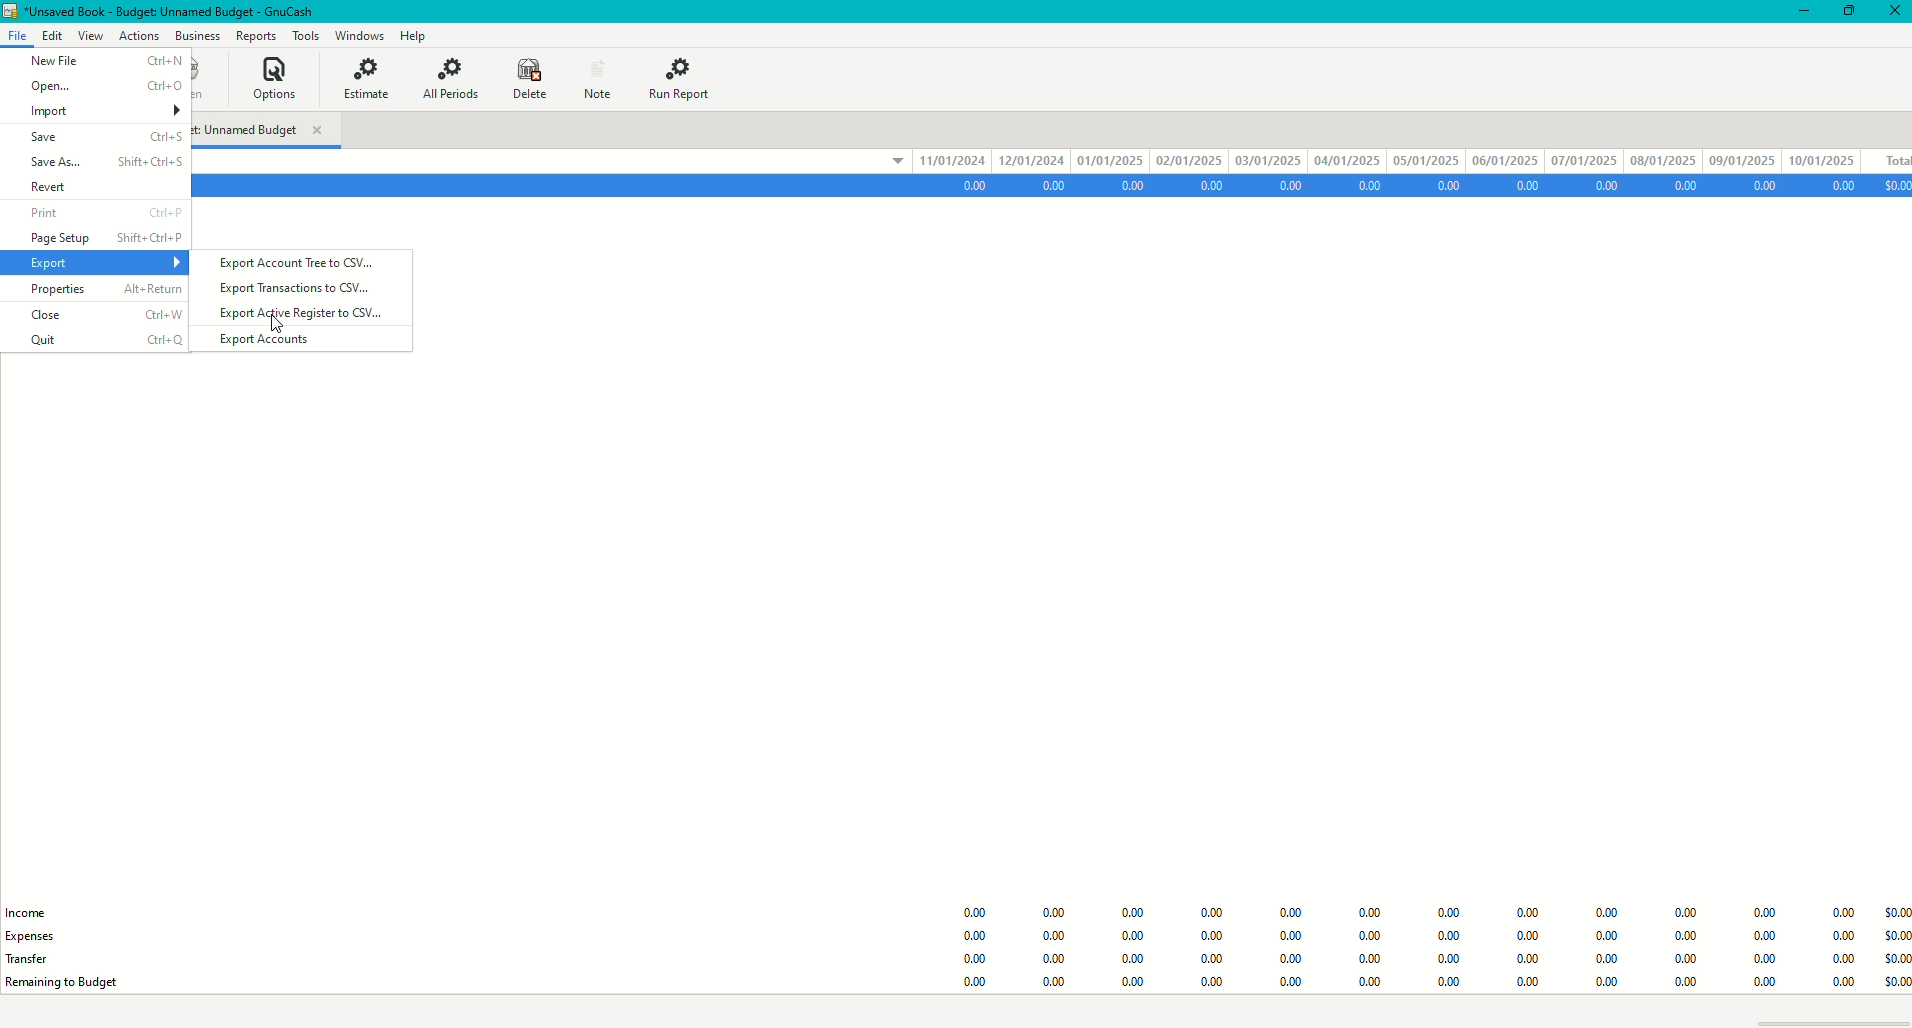 The image size is (1912, 1028). What do you see at coordinates (31, 959) in the screenshot?
I see `Transfer` at bounding box center [31, 959].